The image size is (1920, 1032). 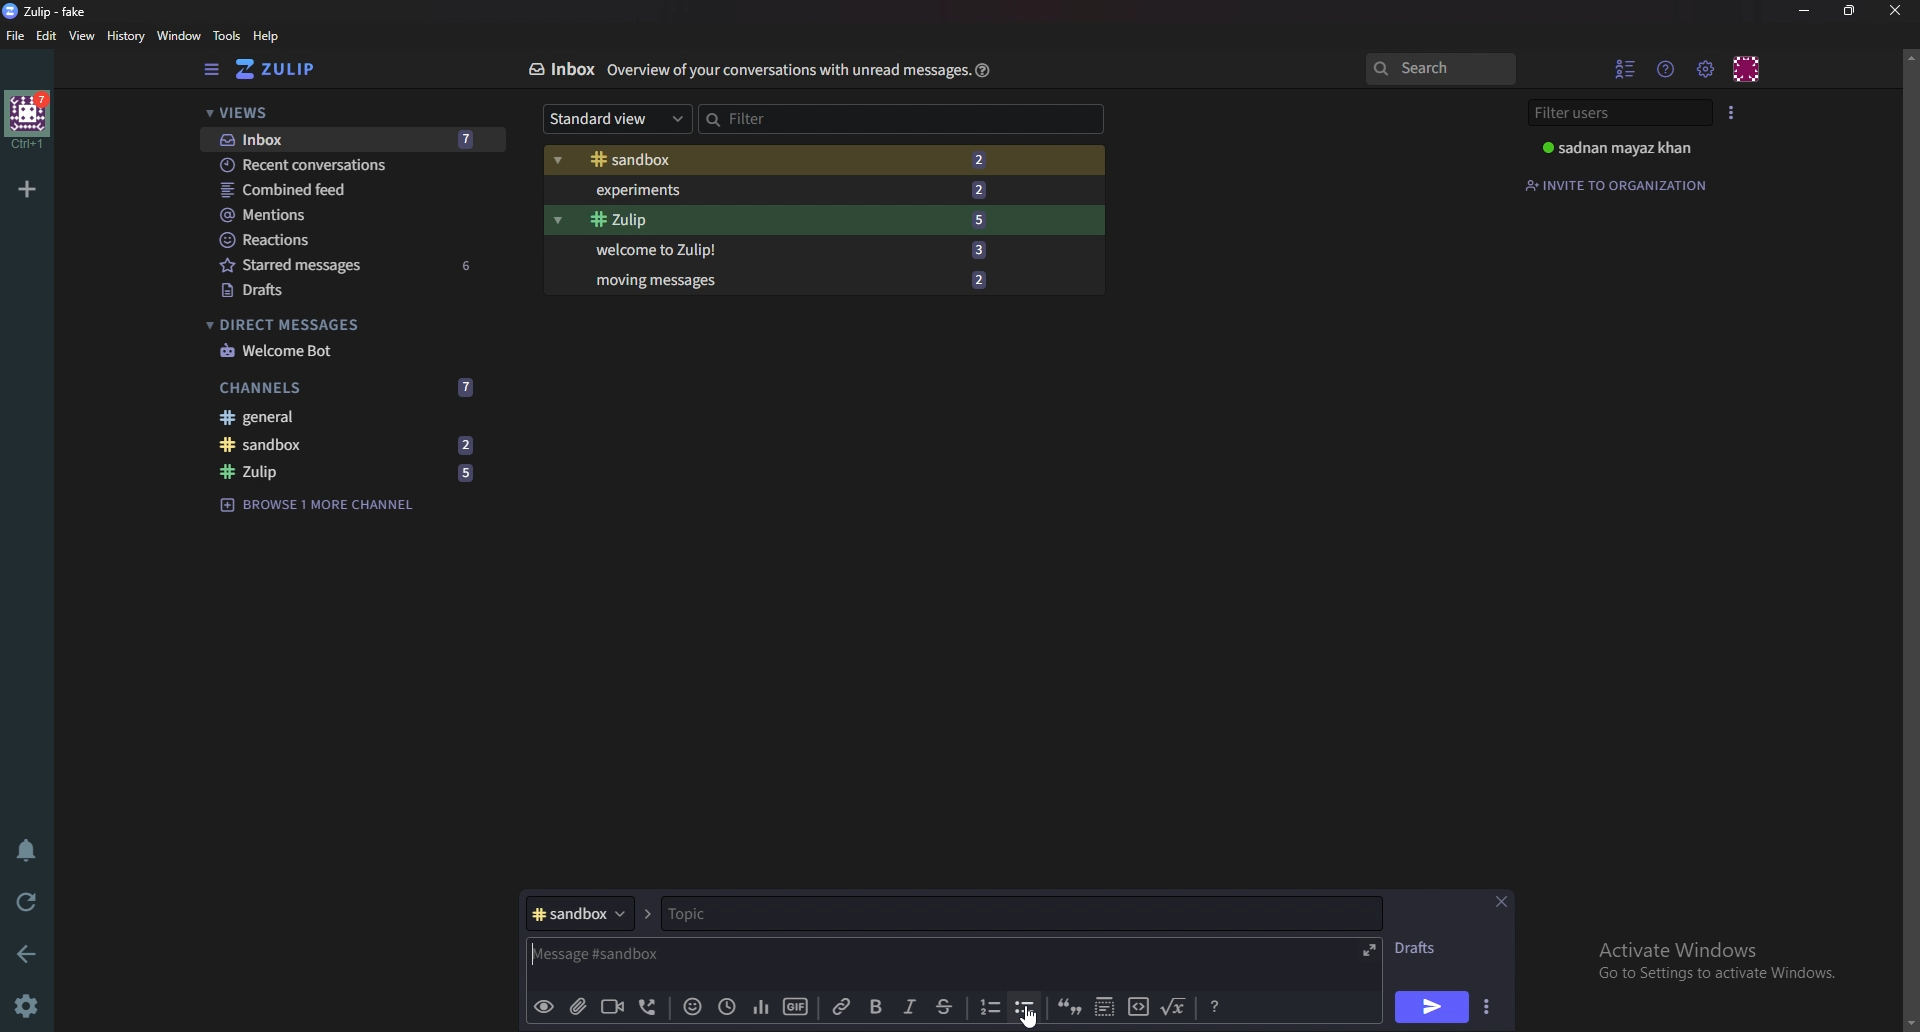 I want to click on combined feed, so click(x=352, y=190).